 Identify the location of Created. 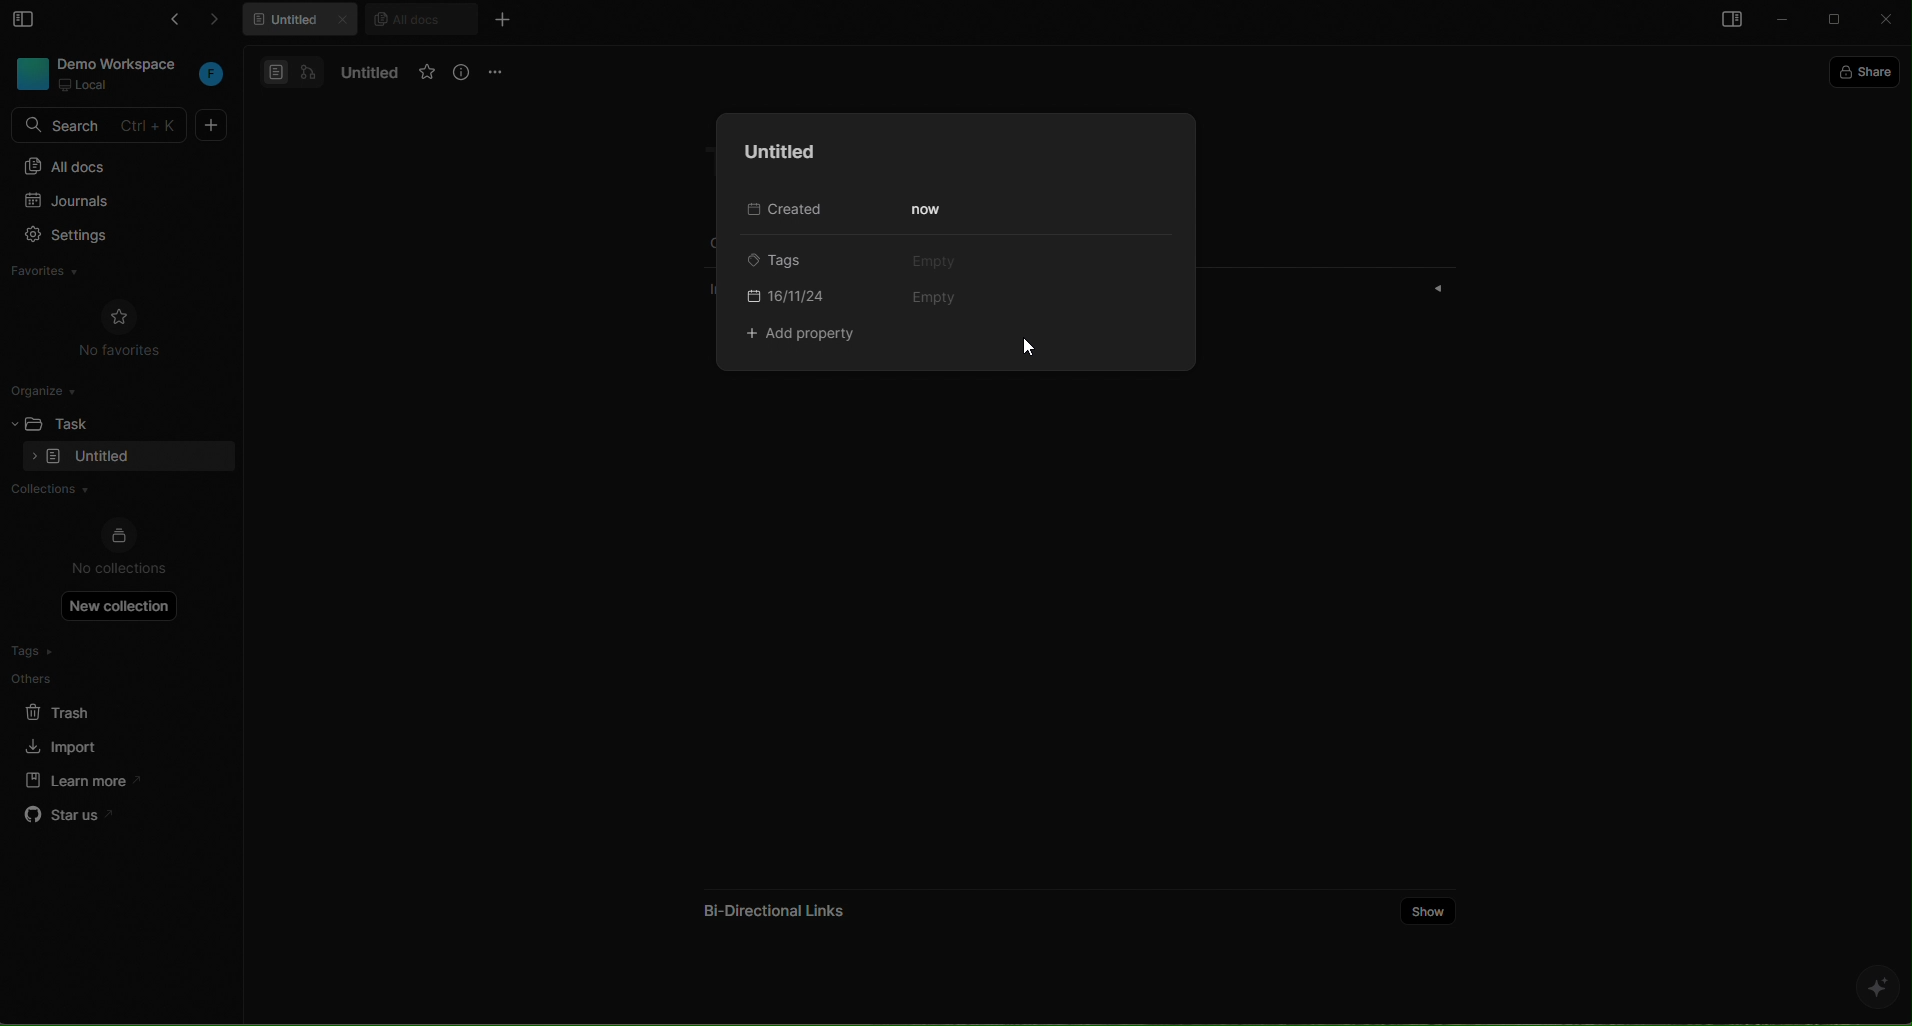
(780, 211).